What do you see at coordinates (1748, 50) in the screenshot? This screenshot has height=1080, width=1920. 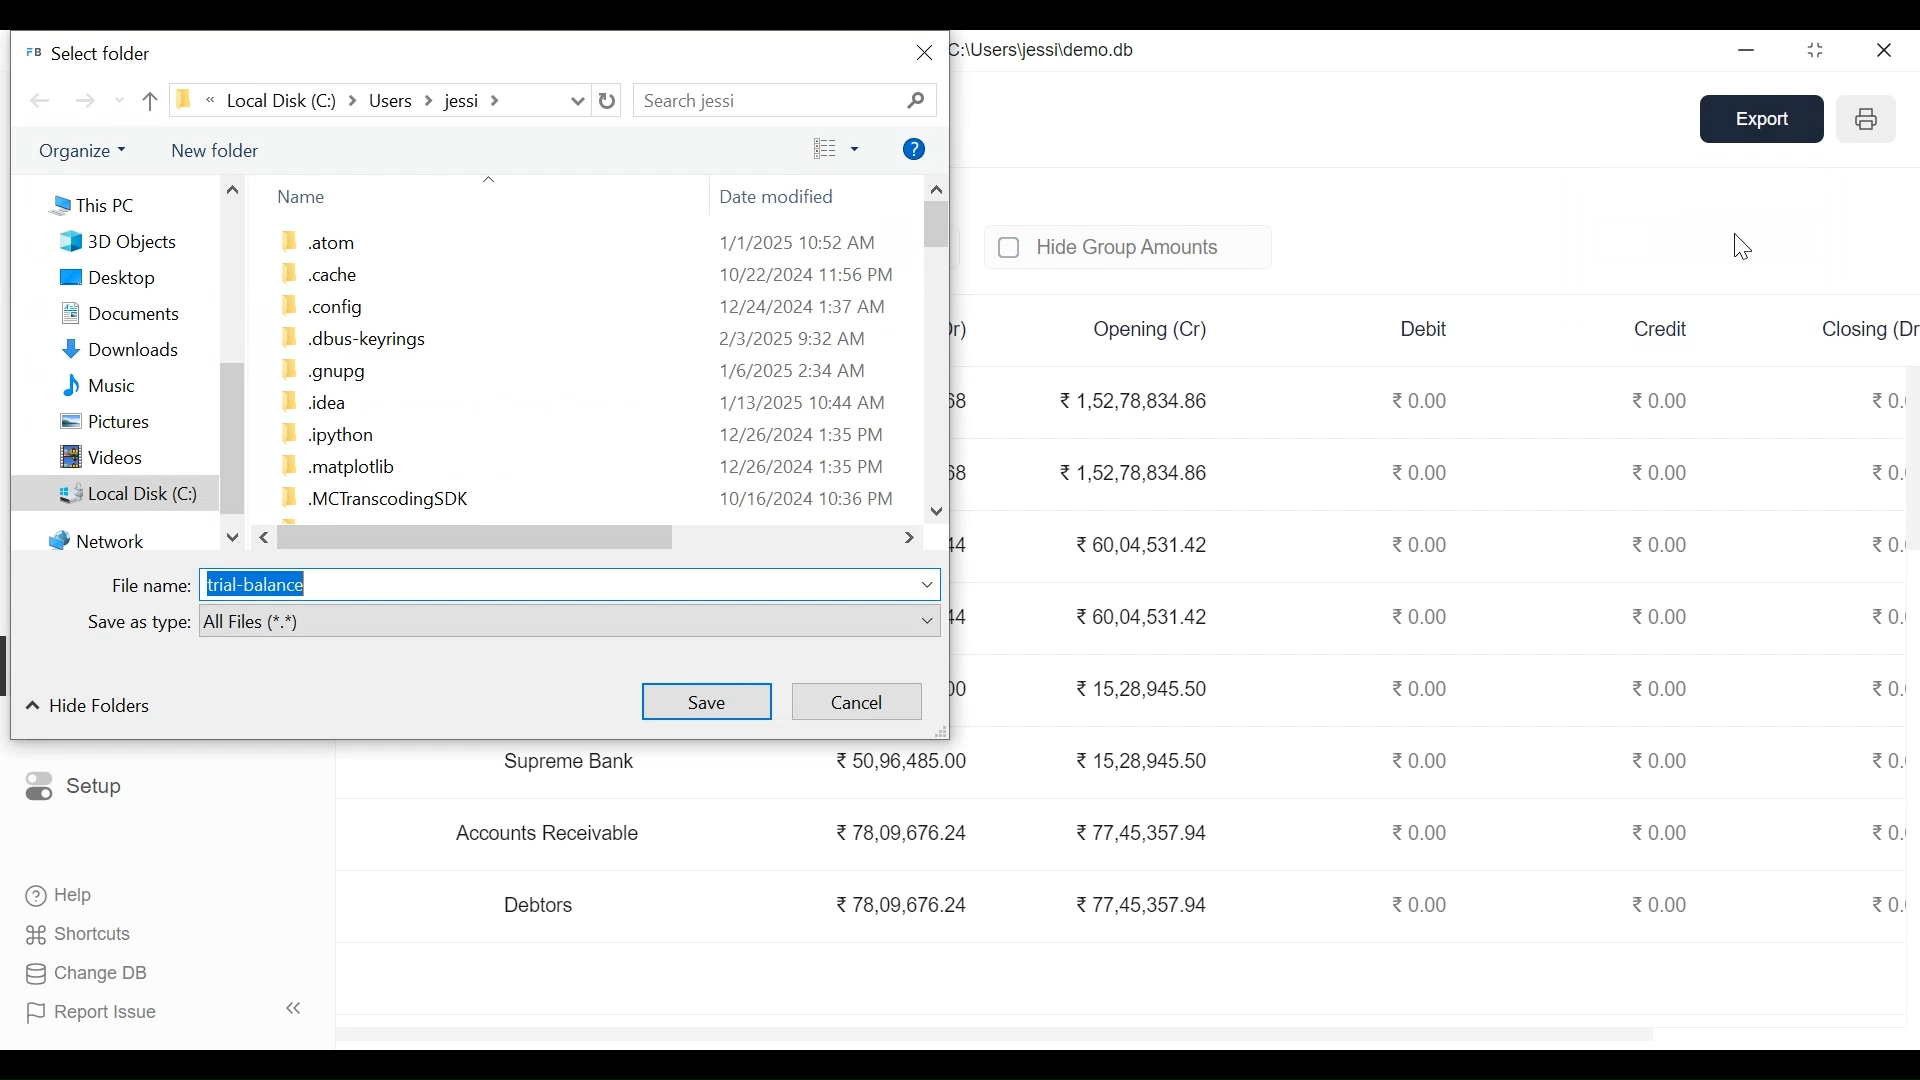 I see `Minimize` at bounding box center [1748, 50].